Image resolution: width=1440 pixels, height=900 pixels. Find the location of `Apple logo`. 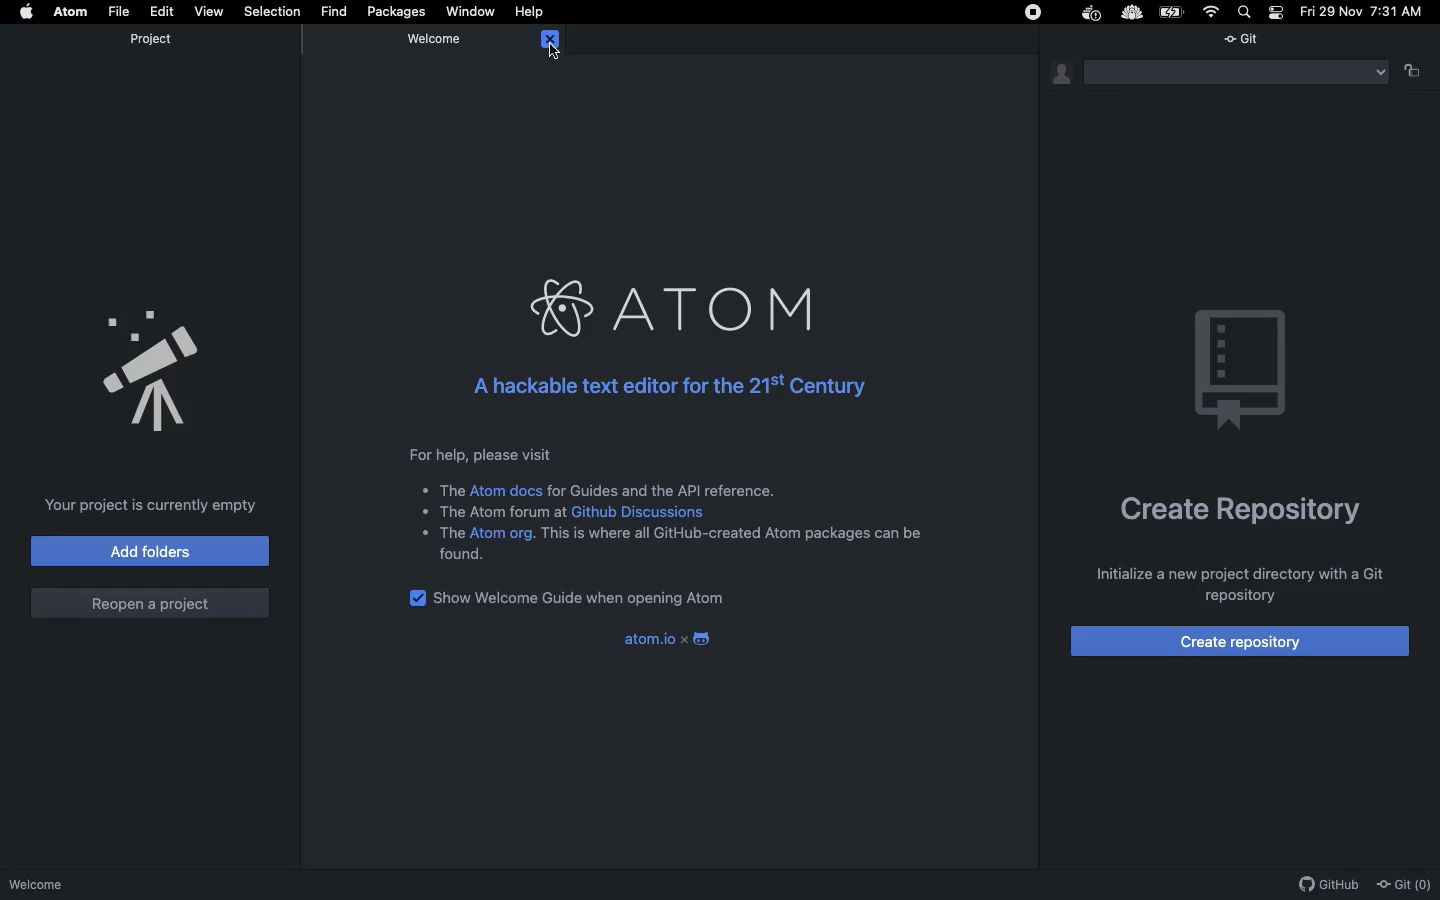

Apple logo is located at coordinates (31, 12).